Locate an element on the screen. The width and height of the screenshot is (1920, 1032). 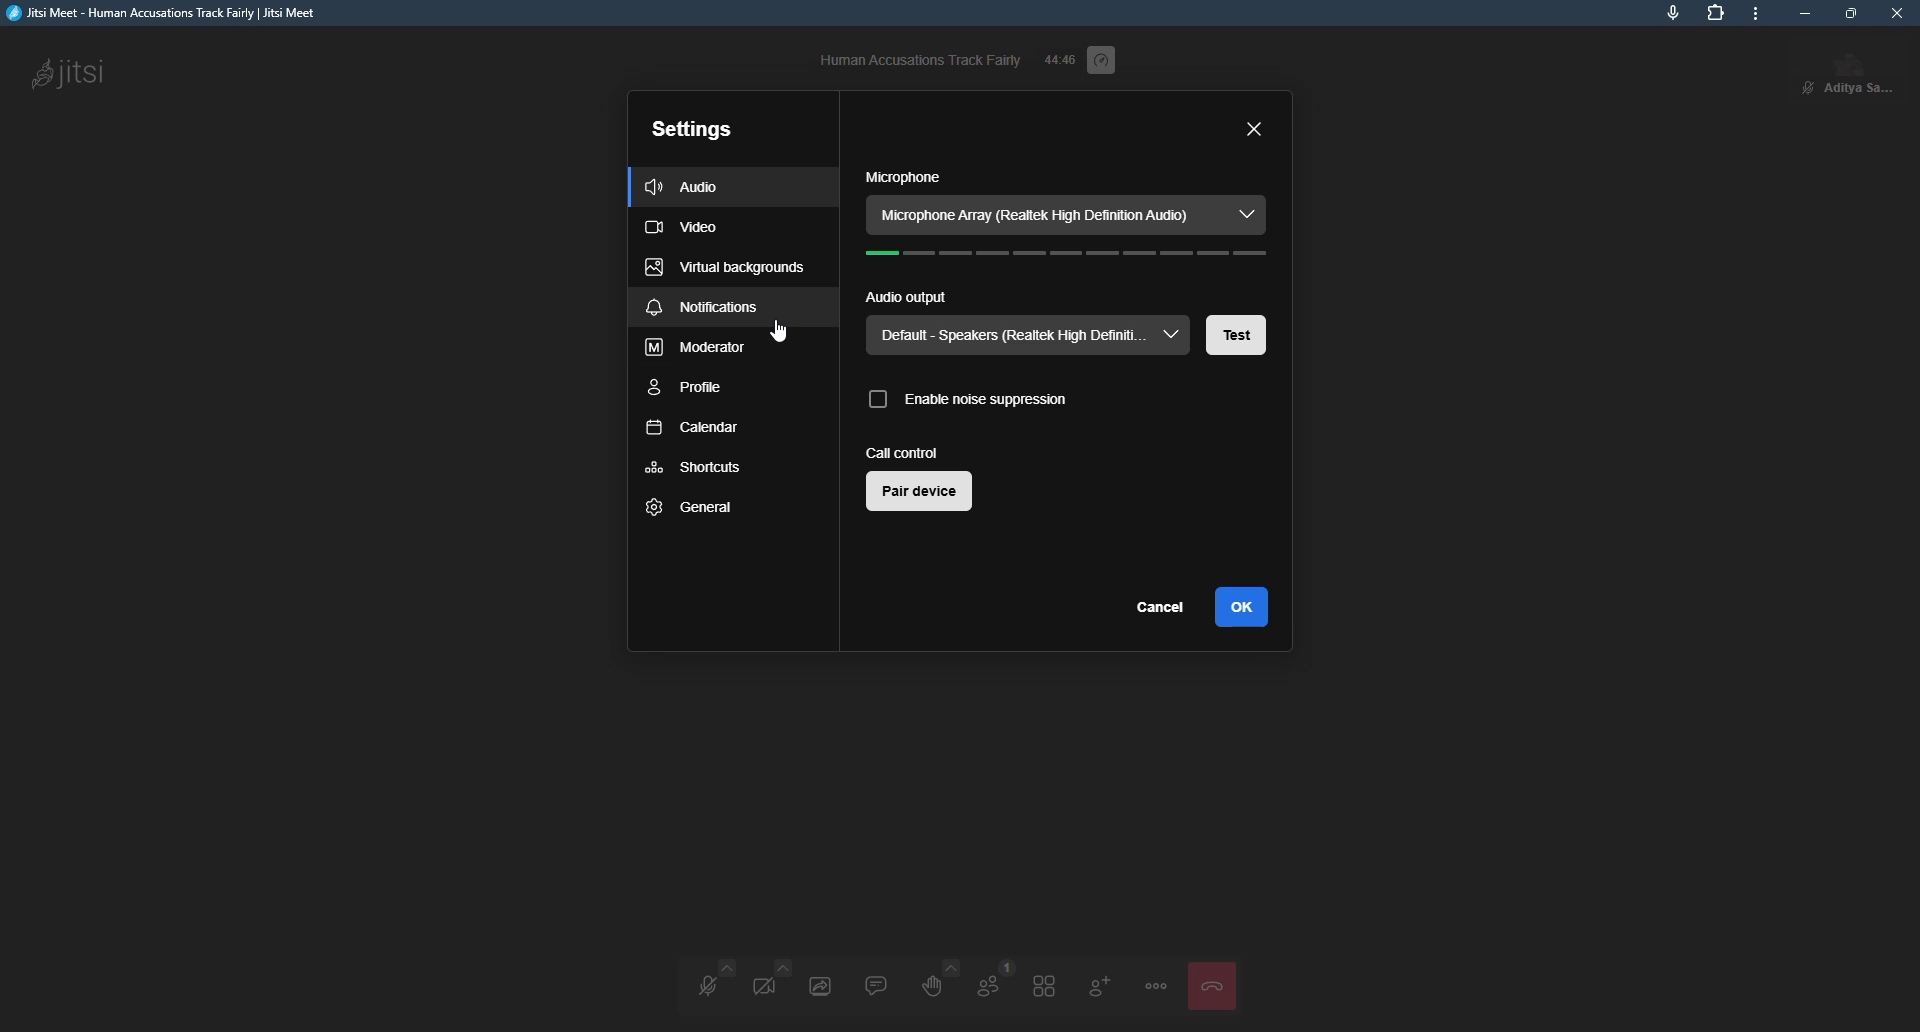
cancel is located at coordinates (1164, 609).